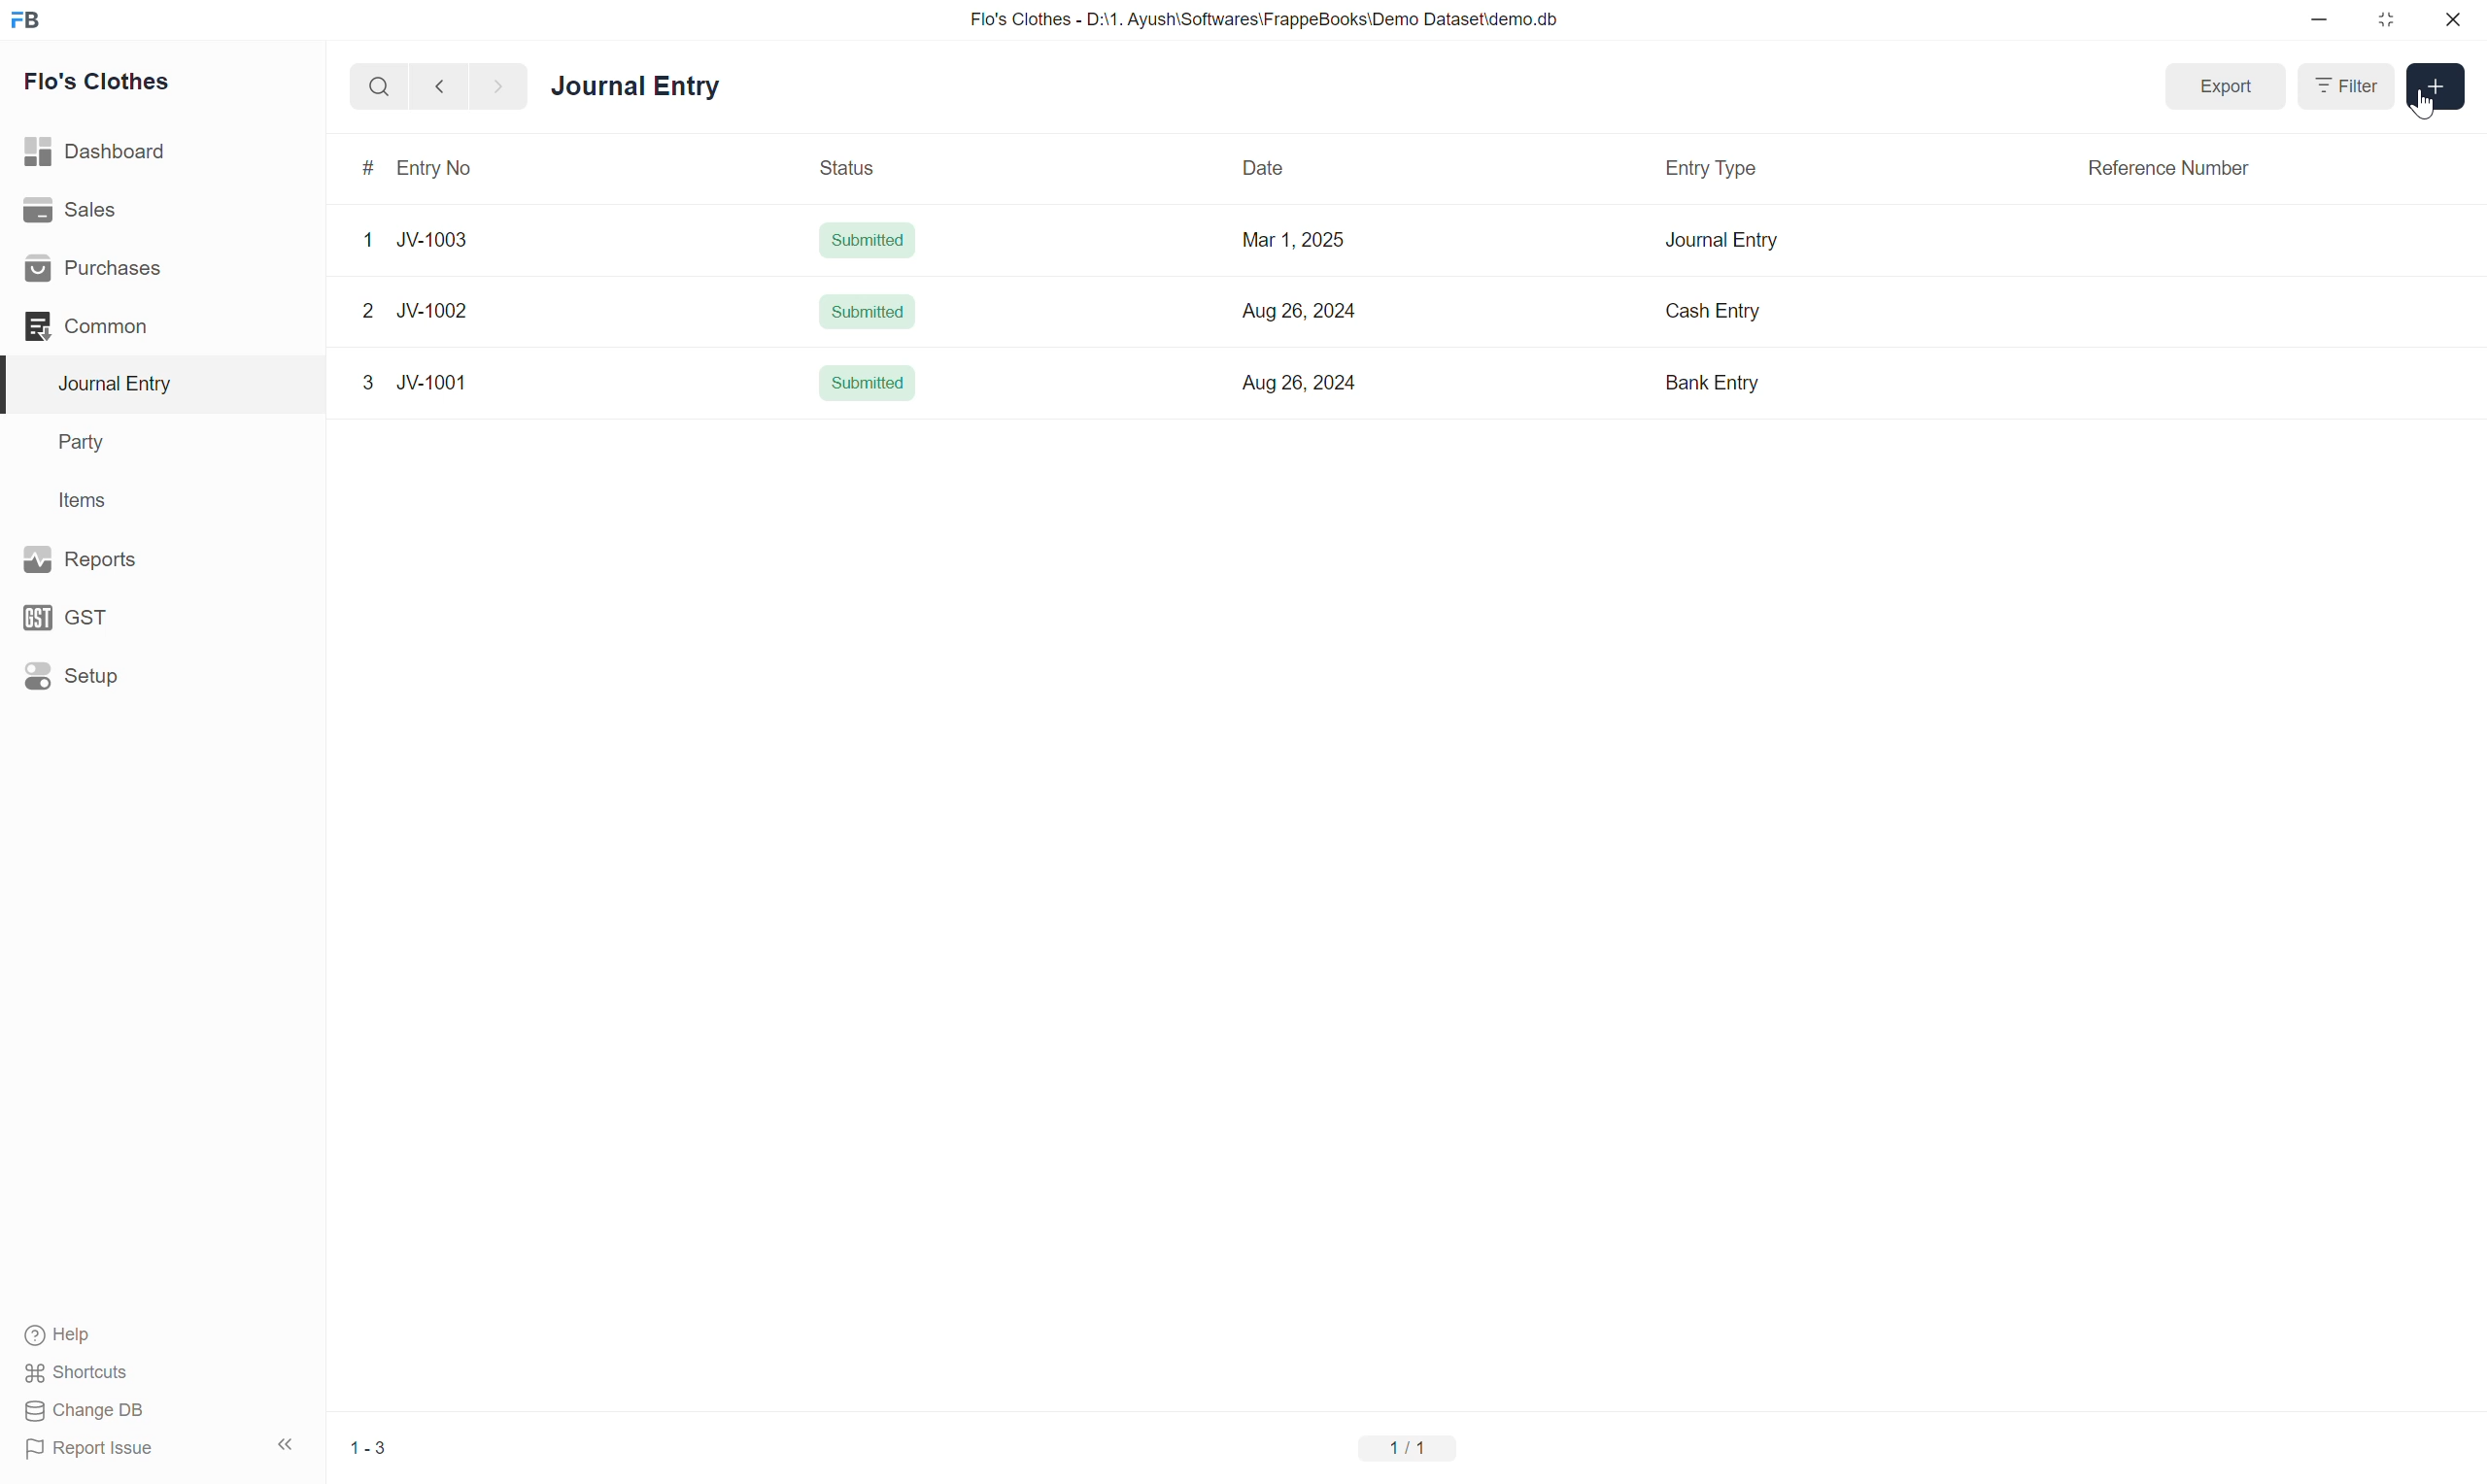 The height and width of the screenshot is (1484, 2487). Describe the element at coordinates (69, 207) in the screenshot. I see `Sales` at that location.